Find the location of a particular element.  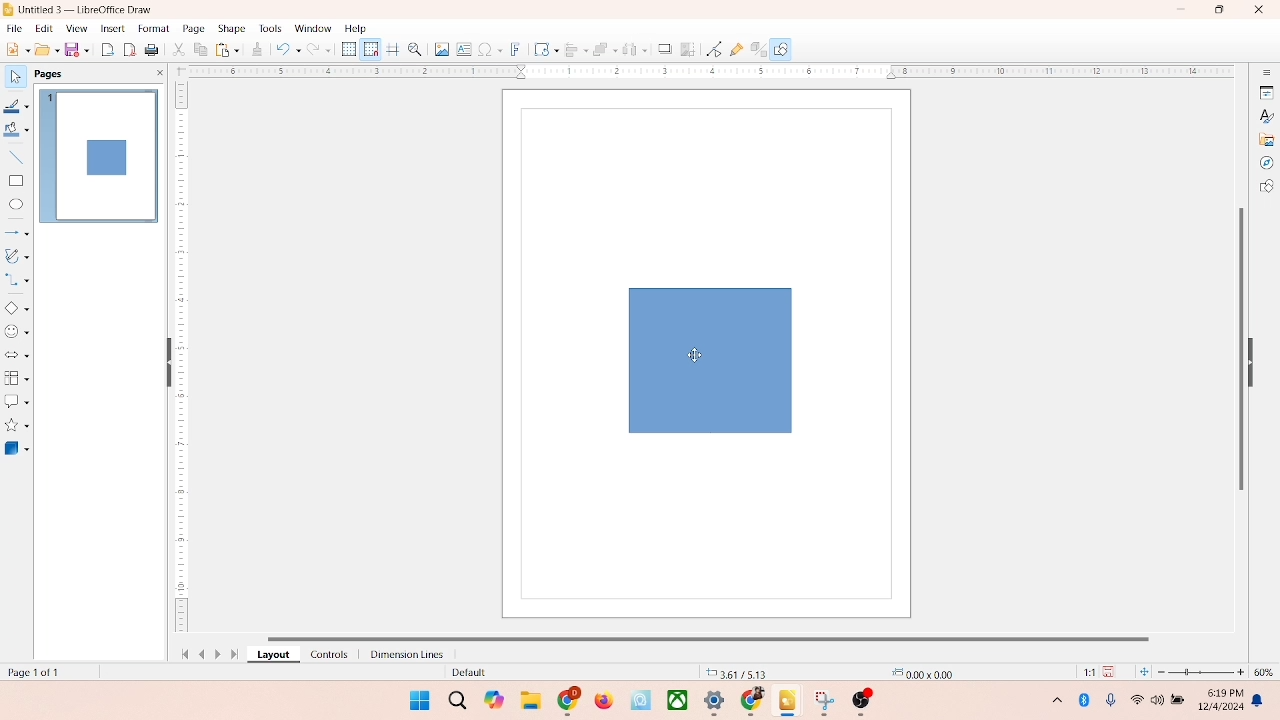

copy is located at coordinates (200, 51).